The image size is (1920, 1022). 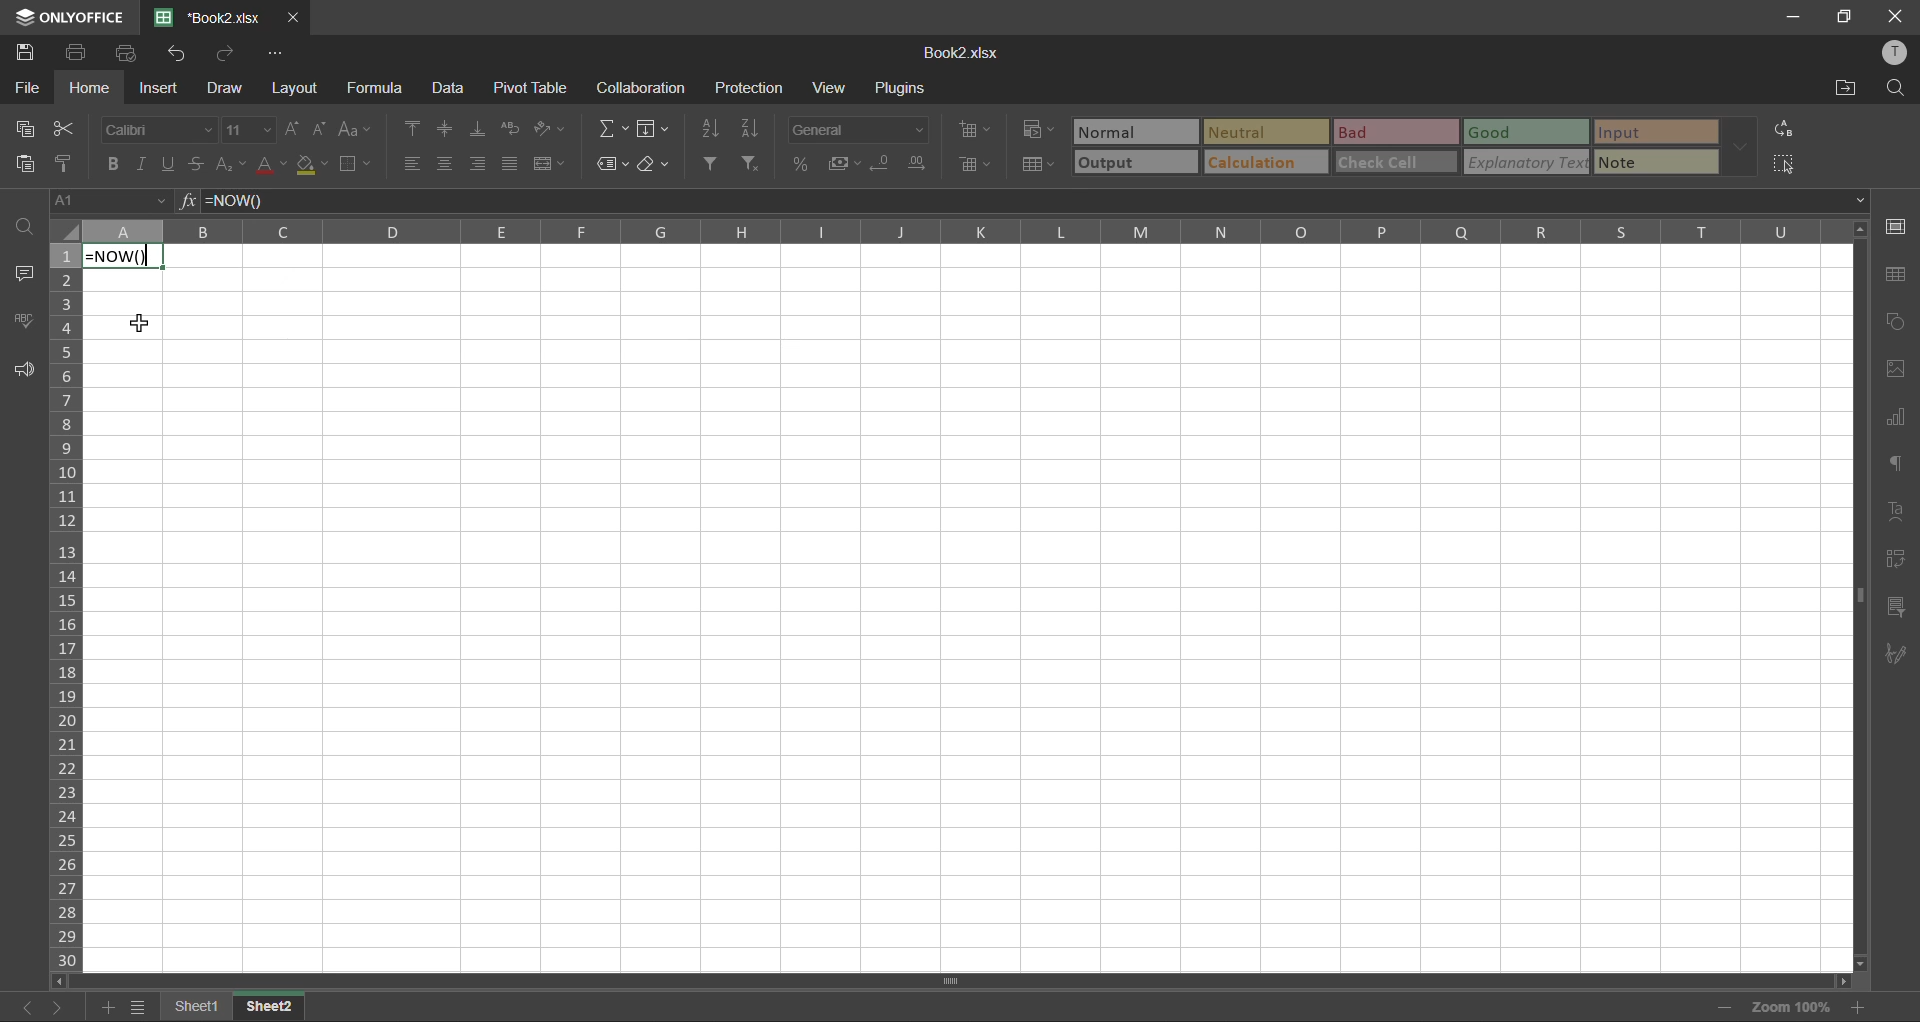 What do you see at coordinates (1860, 1007) in the screenshot?
I see `zoom in ` at bounding box center [1860, 1007].